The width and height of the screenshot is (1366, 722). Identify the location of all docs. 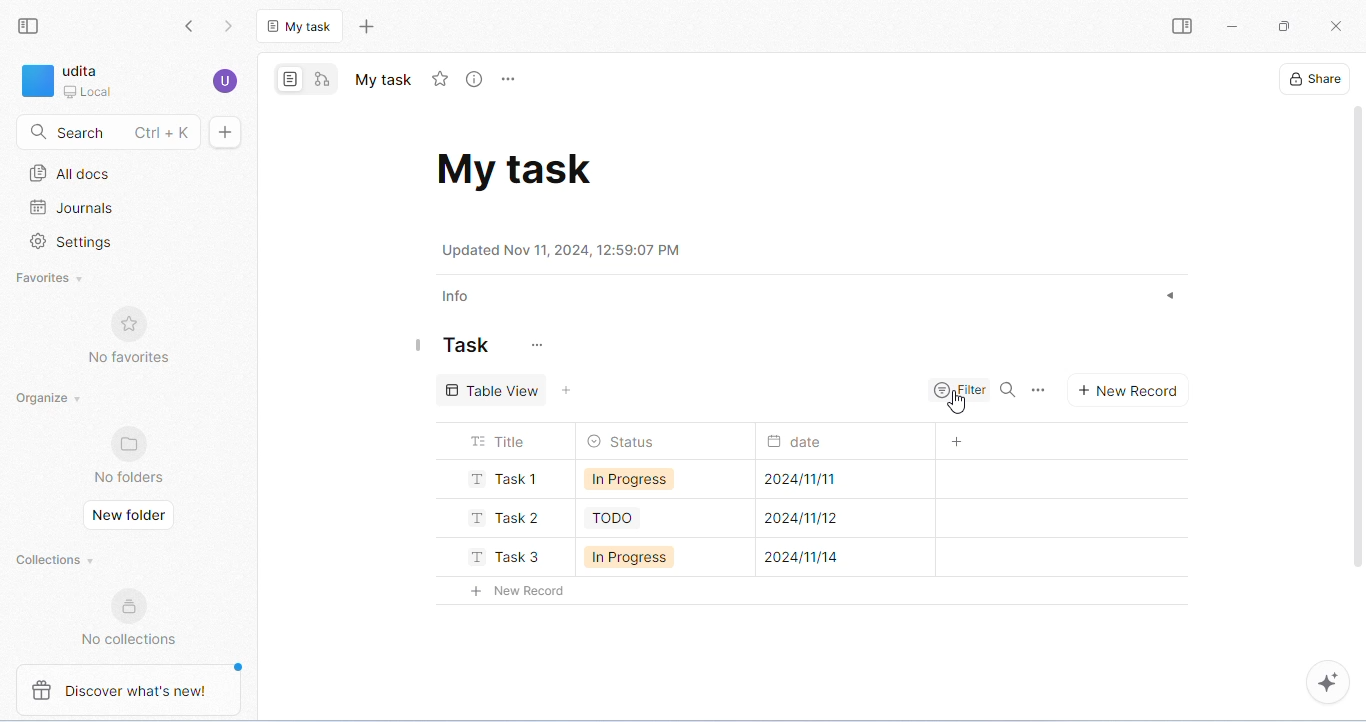
(72, 173).